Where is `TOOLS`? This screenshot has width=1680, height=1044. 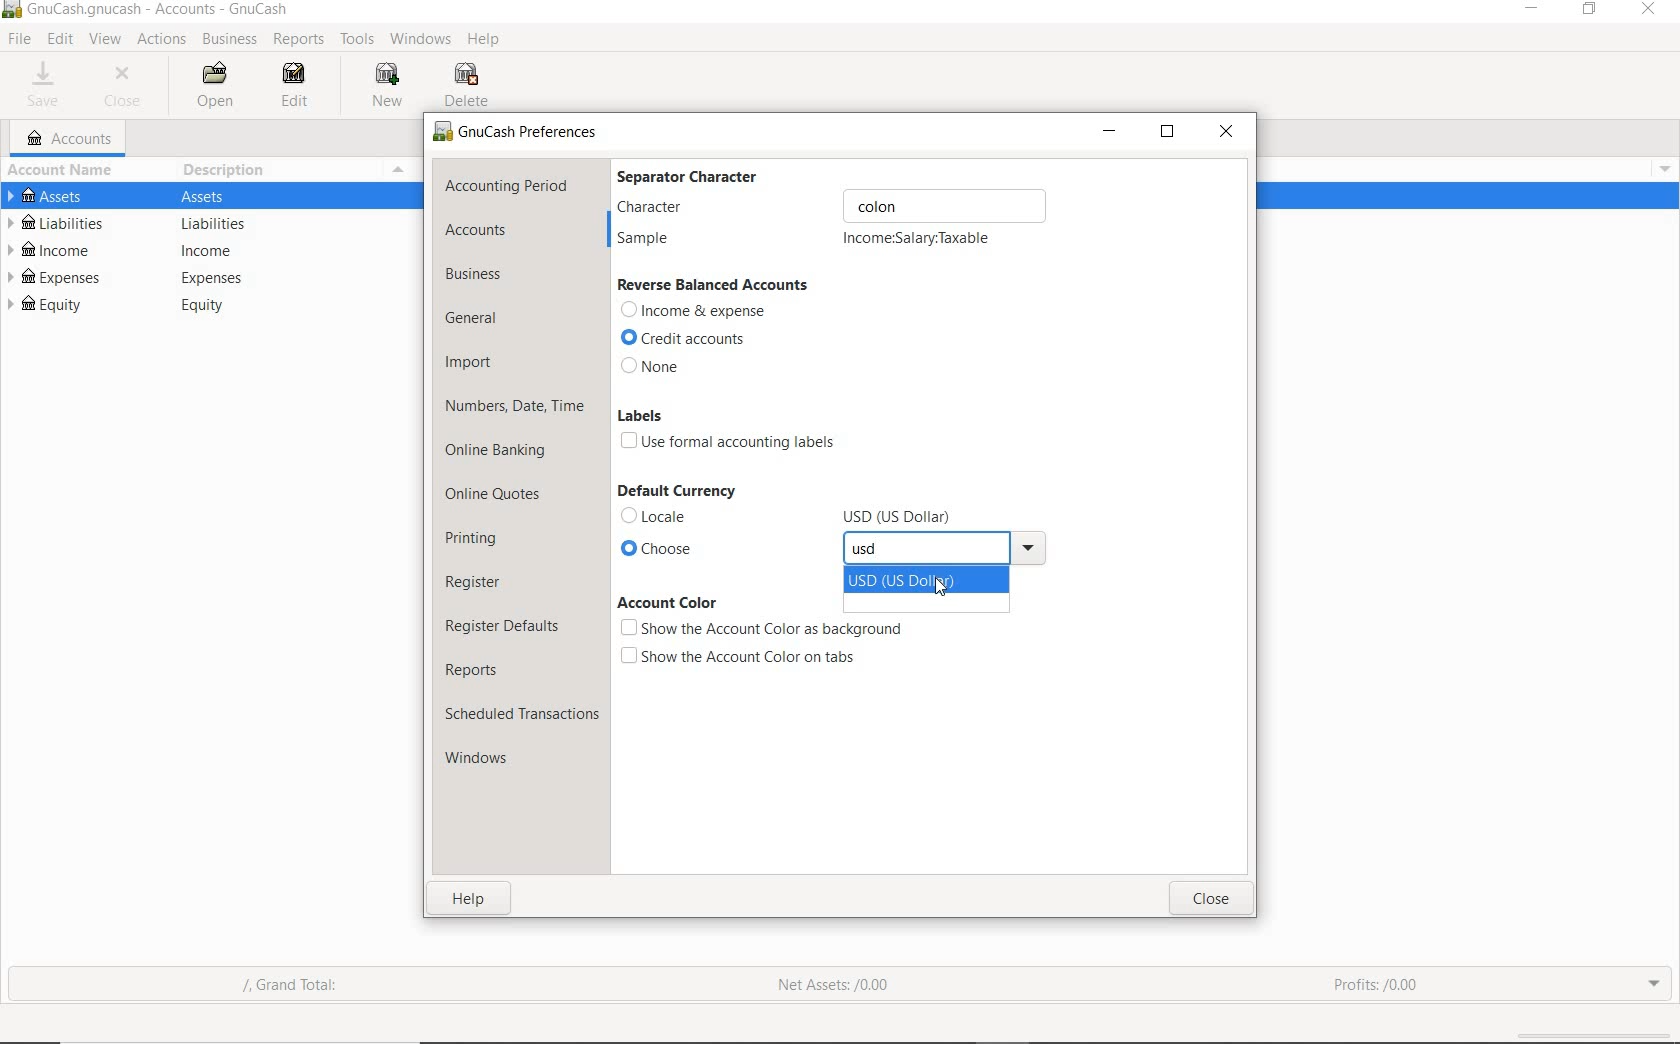 TOOLS is located at coordinates (355, 40).